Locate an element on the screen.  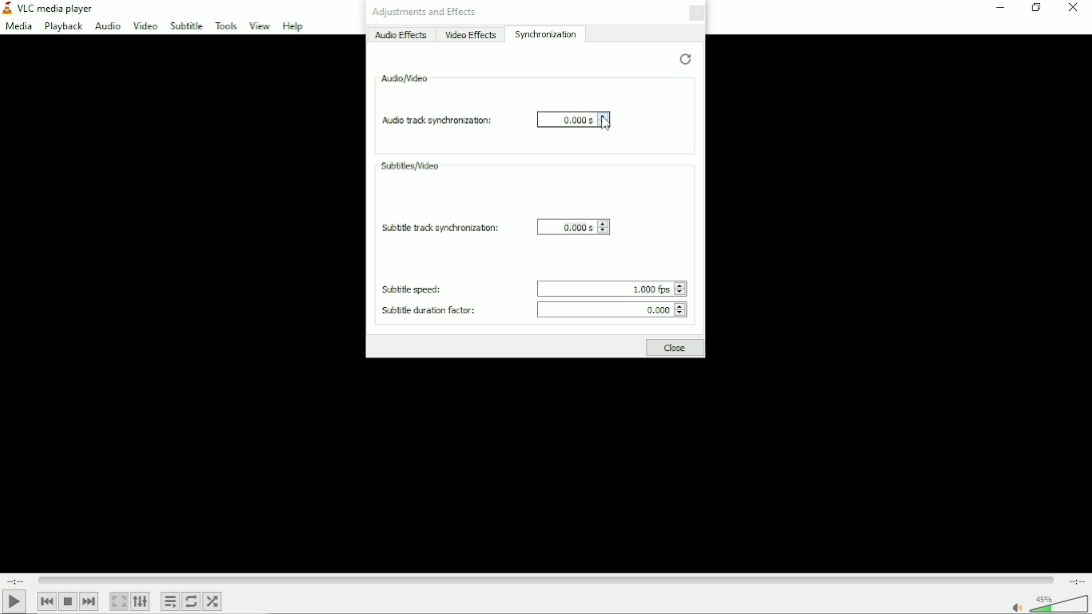
Total duration is located at coordinates (1077, 581).